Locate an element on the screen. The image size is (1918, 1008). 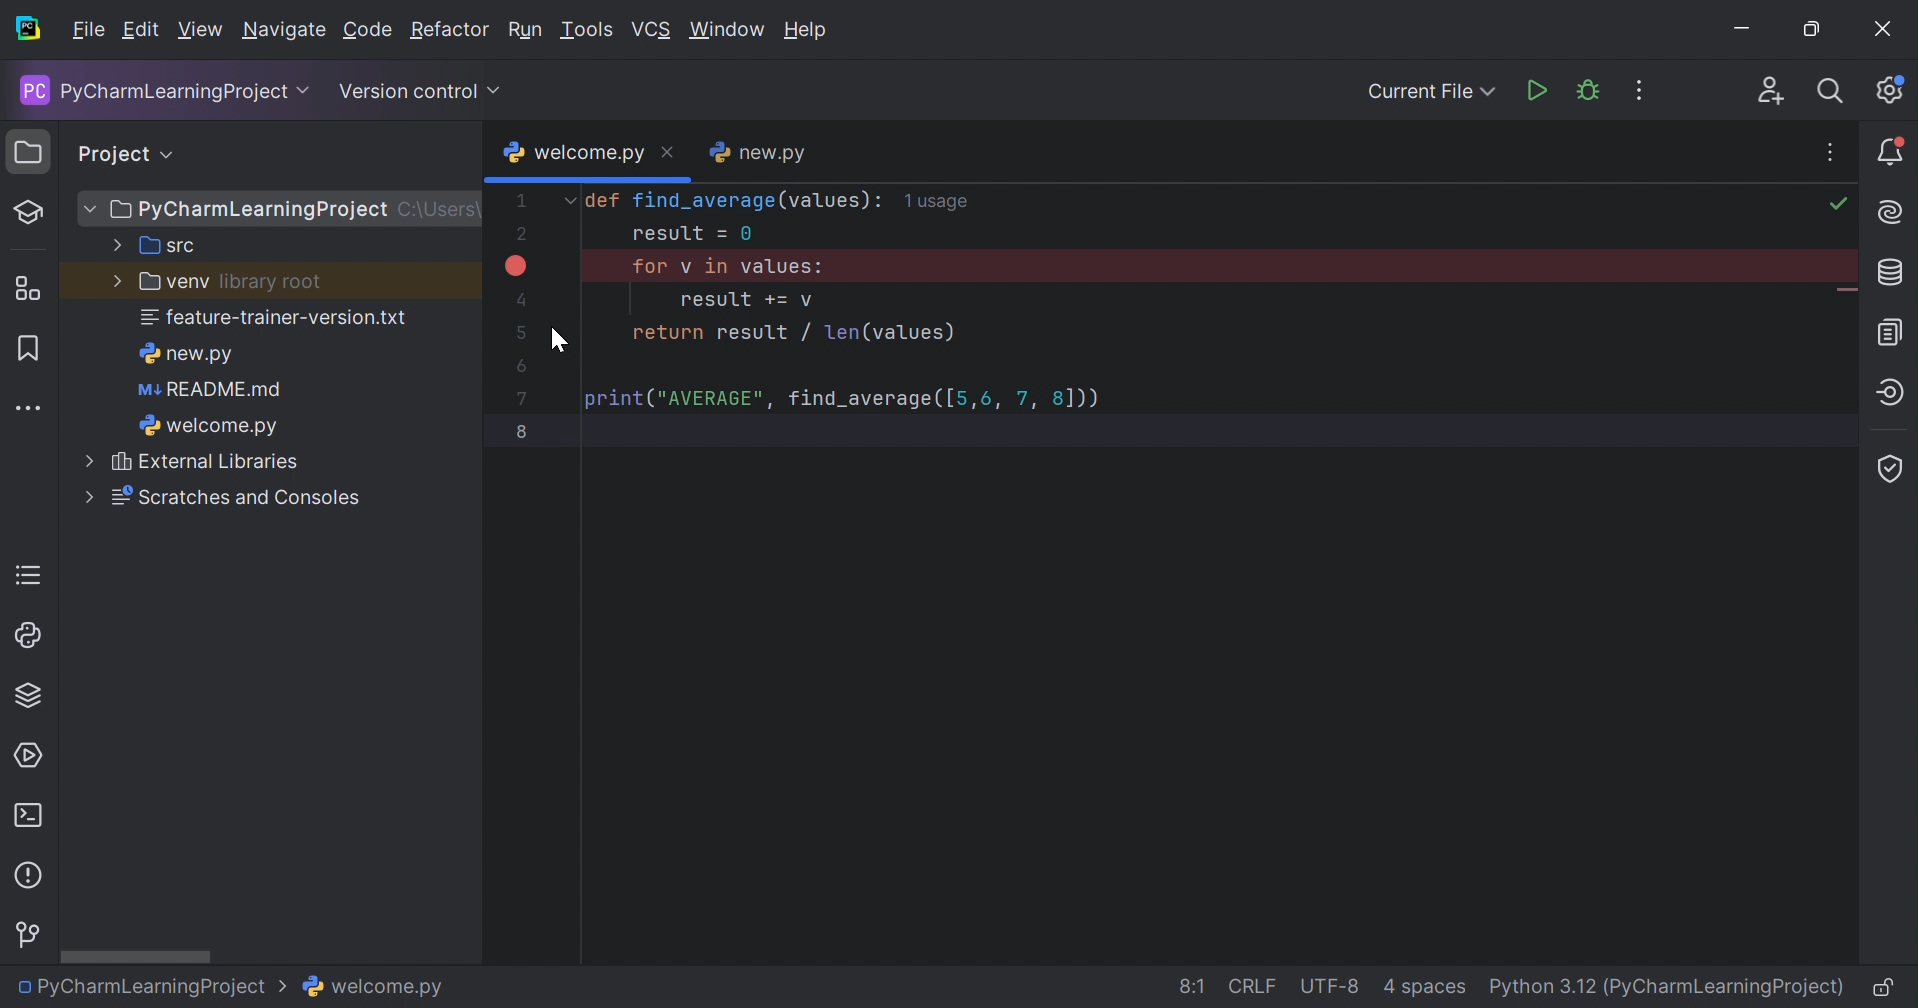
Code With Me is located at coordinates (1771, 92).